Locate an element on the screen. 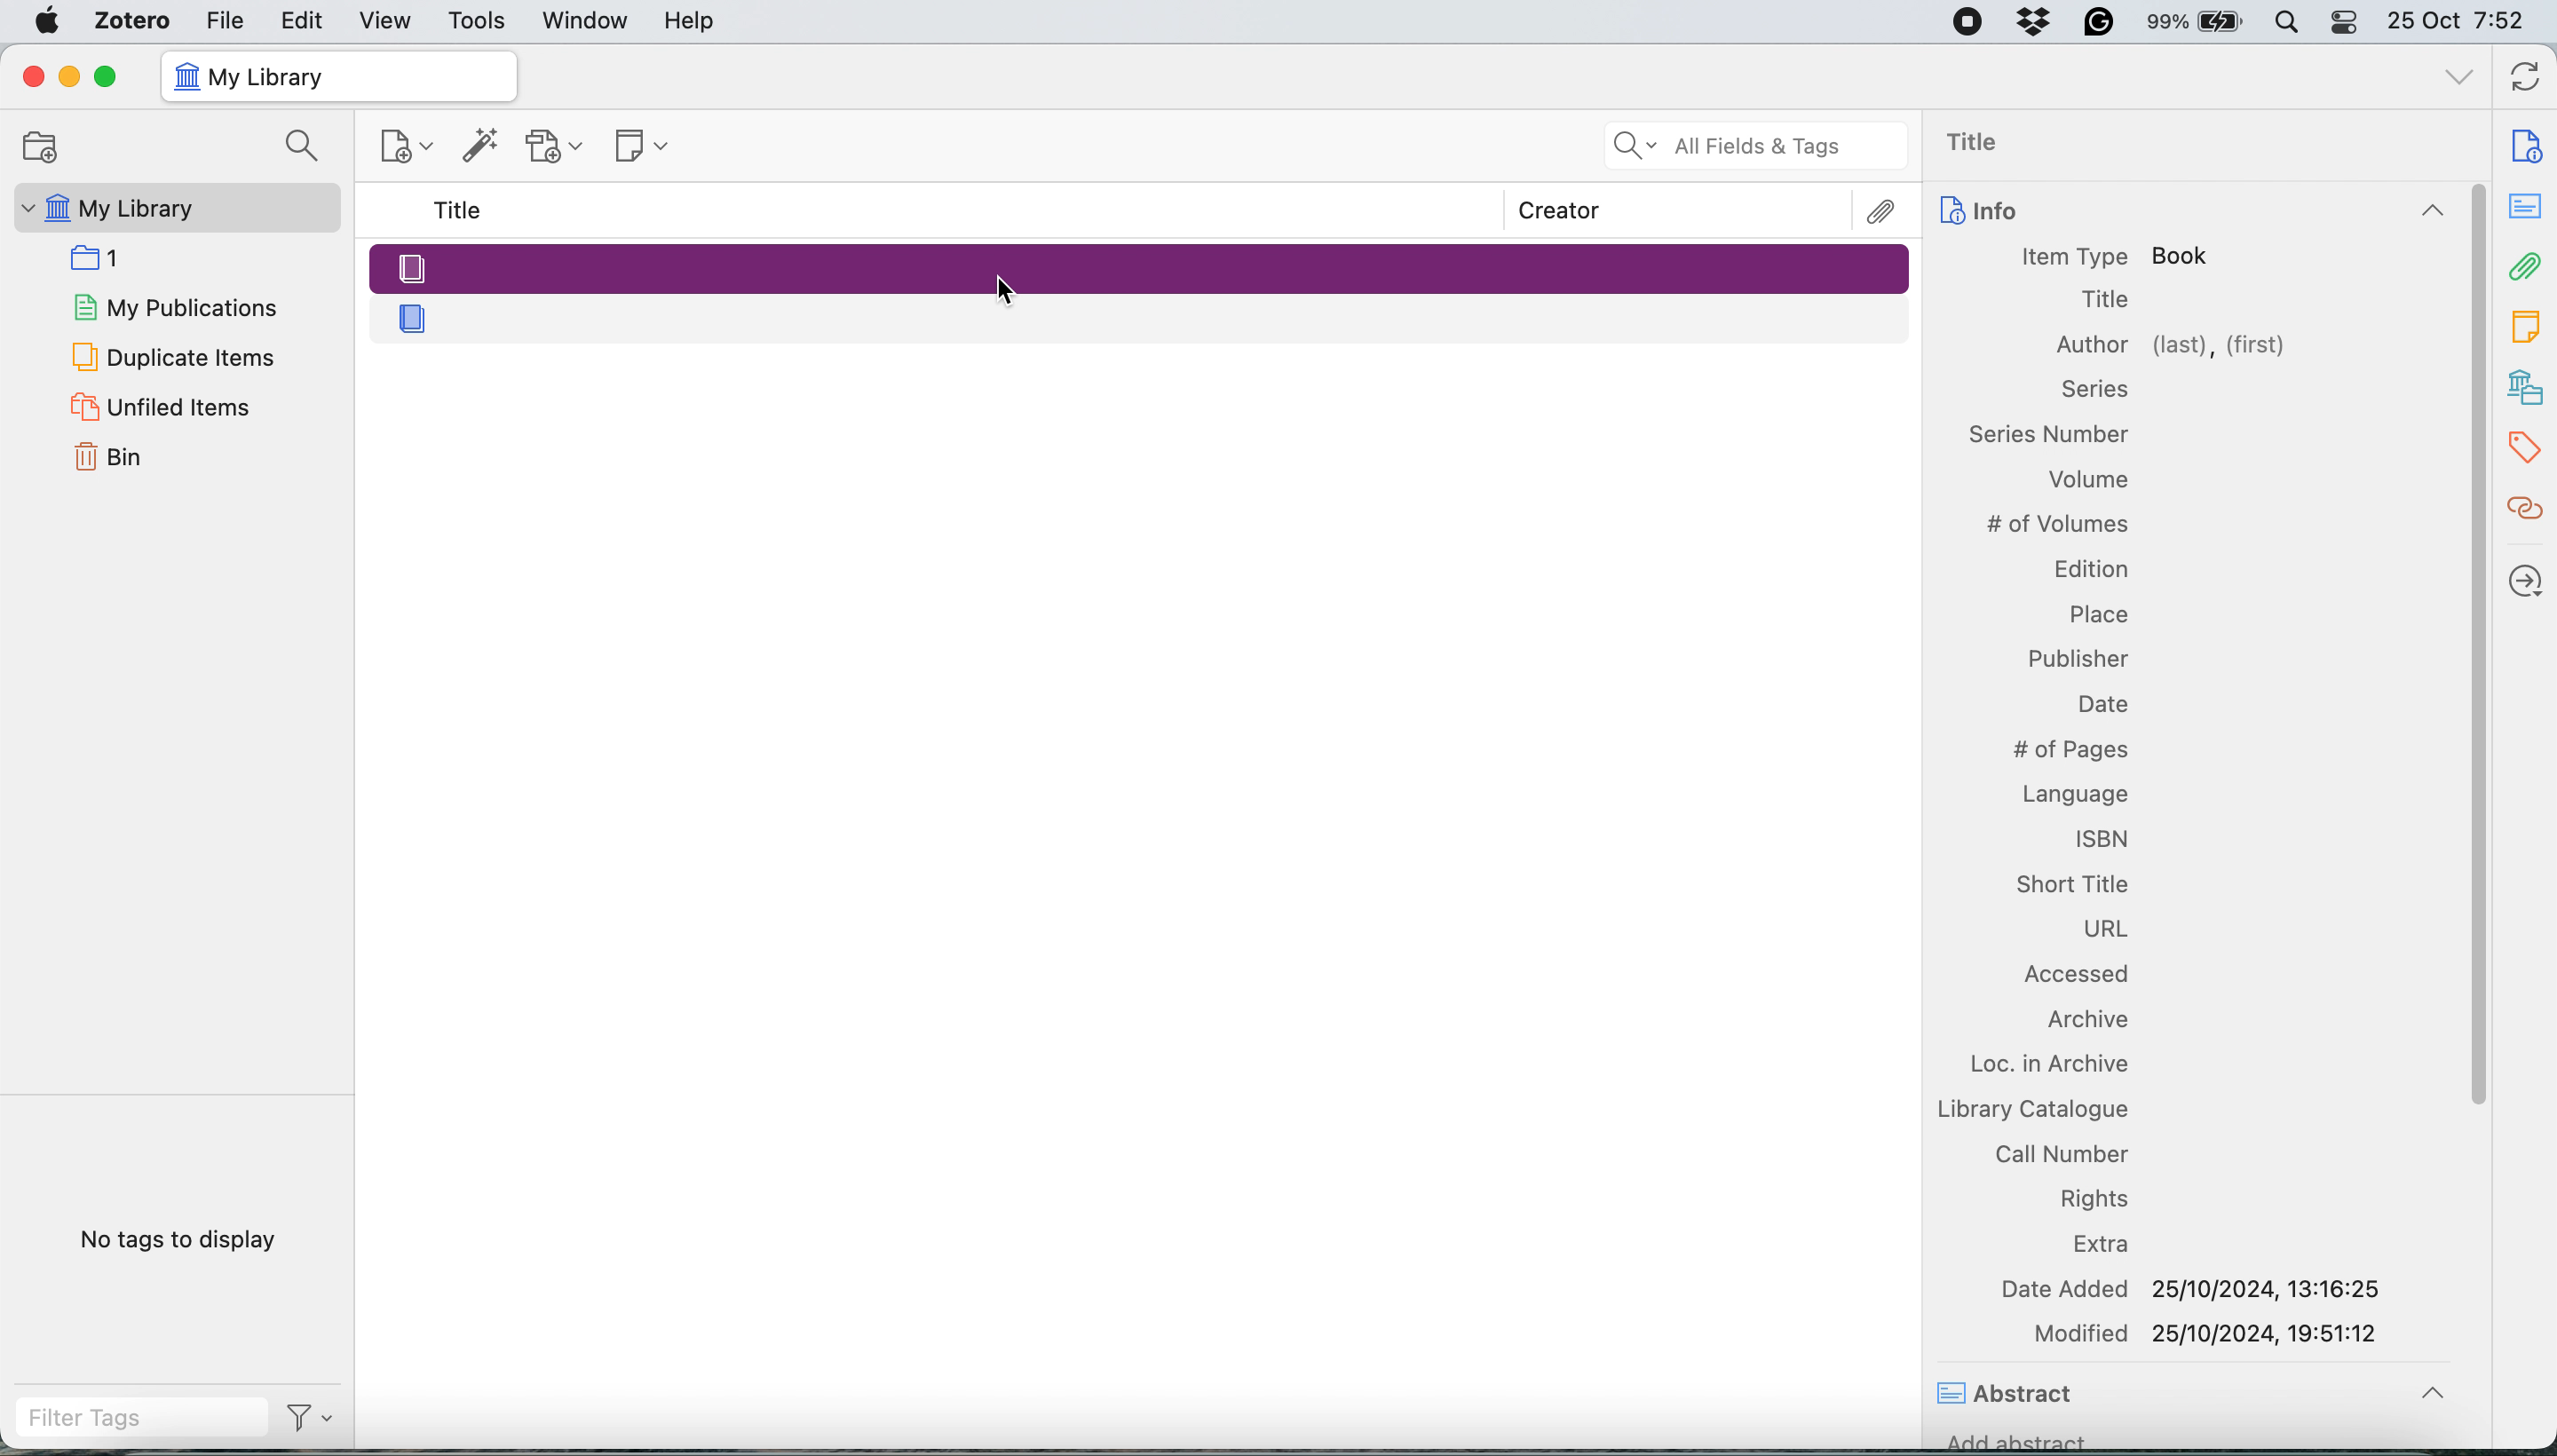 Image resolution: width=2557 pixels, height=1456 pixels. Loc. in Archive is located at coordinates (2036, 1064).